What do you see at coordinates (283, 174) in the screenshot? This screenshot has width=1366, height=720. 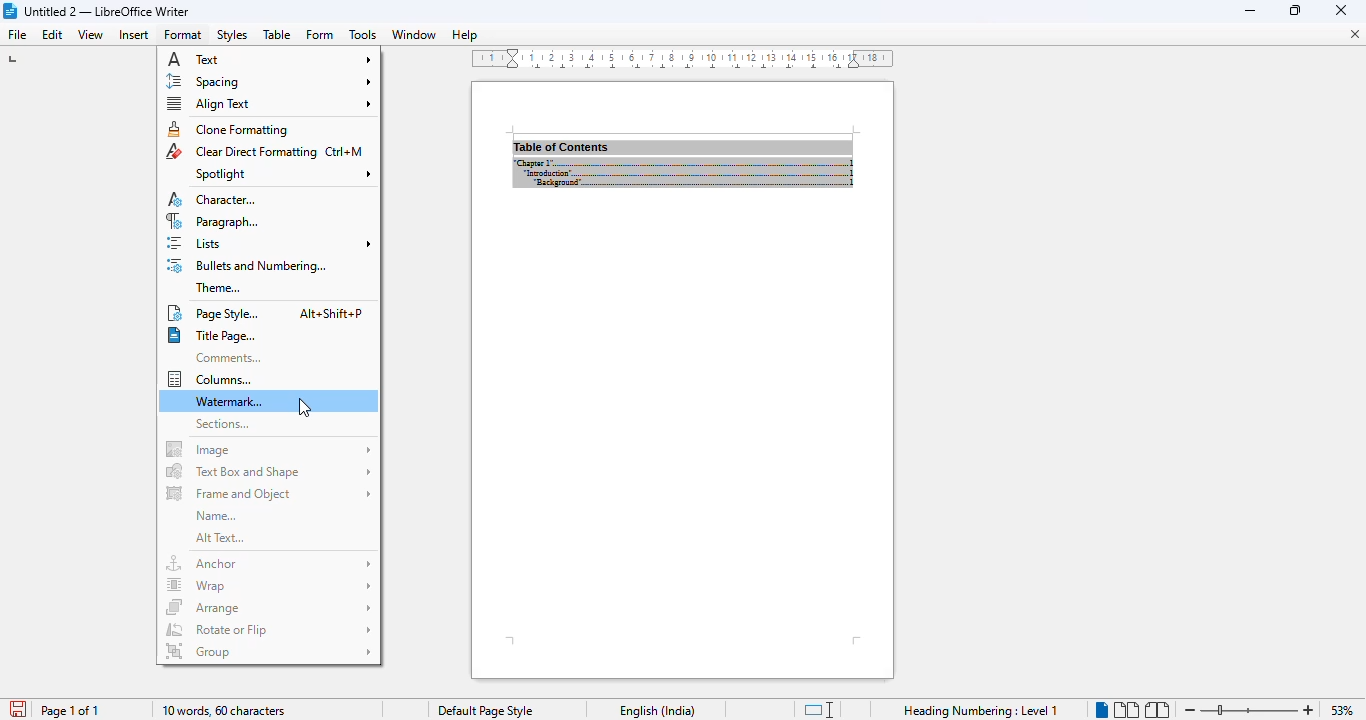 I see `spotlight` at bounding box center [283, 174].